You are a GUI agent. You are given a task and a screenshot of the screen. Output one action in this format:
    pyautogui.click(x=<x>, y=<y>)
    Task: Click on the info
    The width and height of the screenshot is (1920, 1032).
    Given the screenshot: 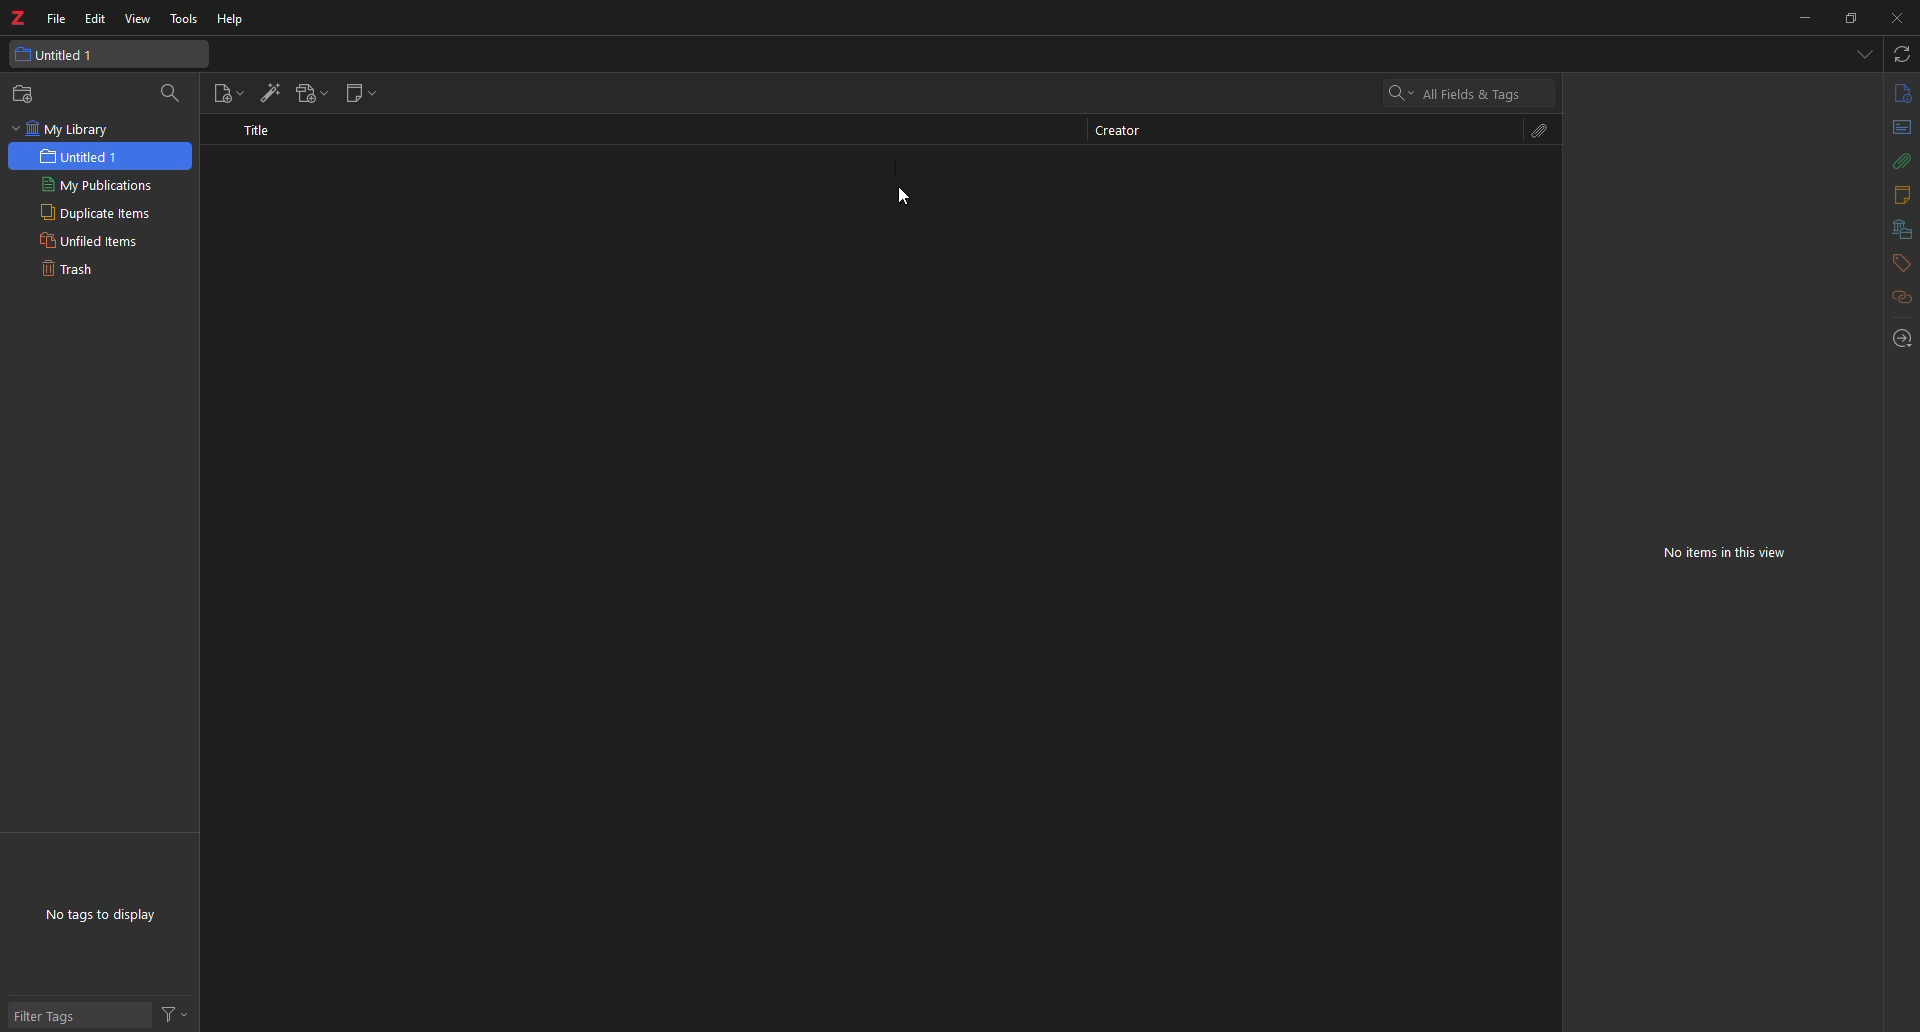 What is the action you would take?
    pyautogui.click(x=1900, y=94)
    